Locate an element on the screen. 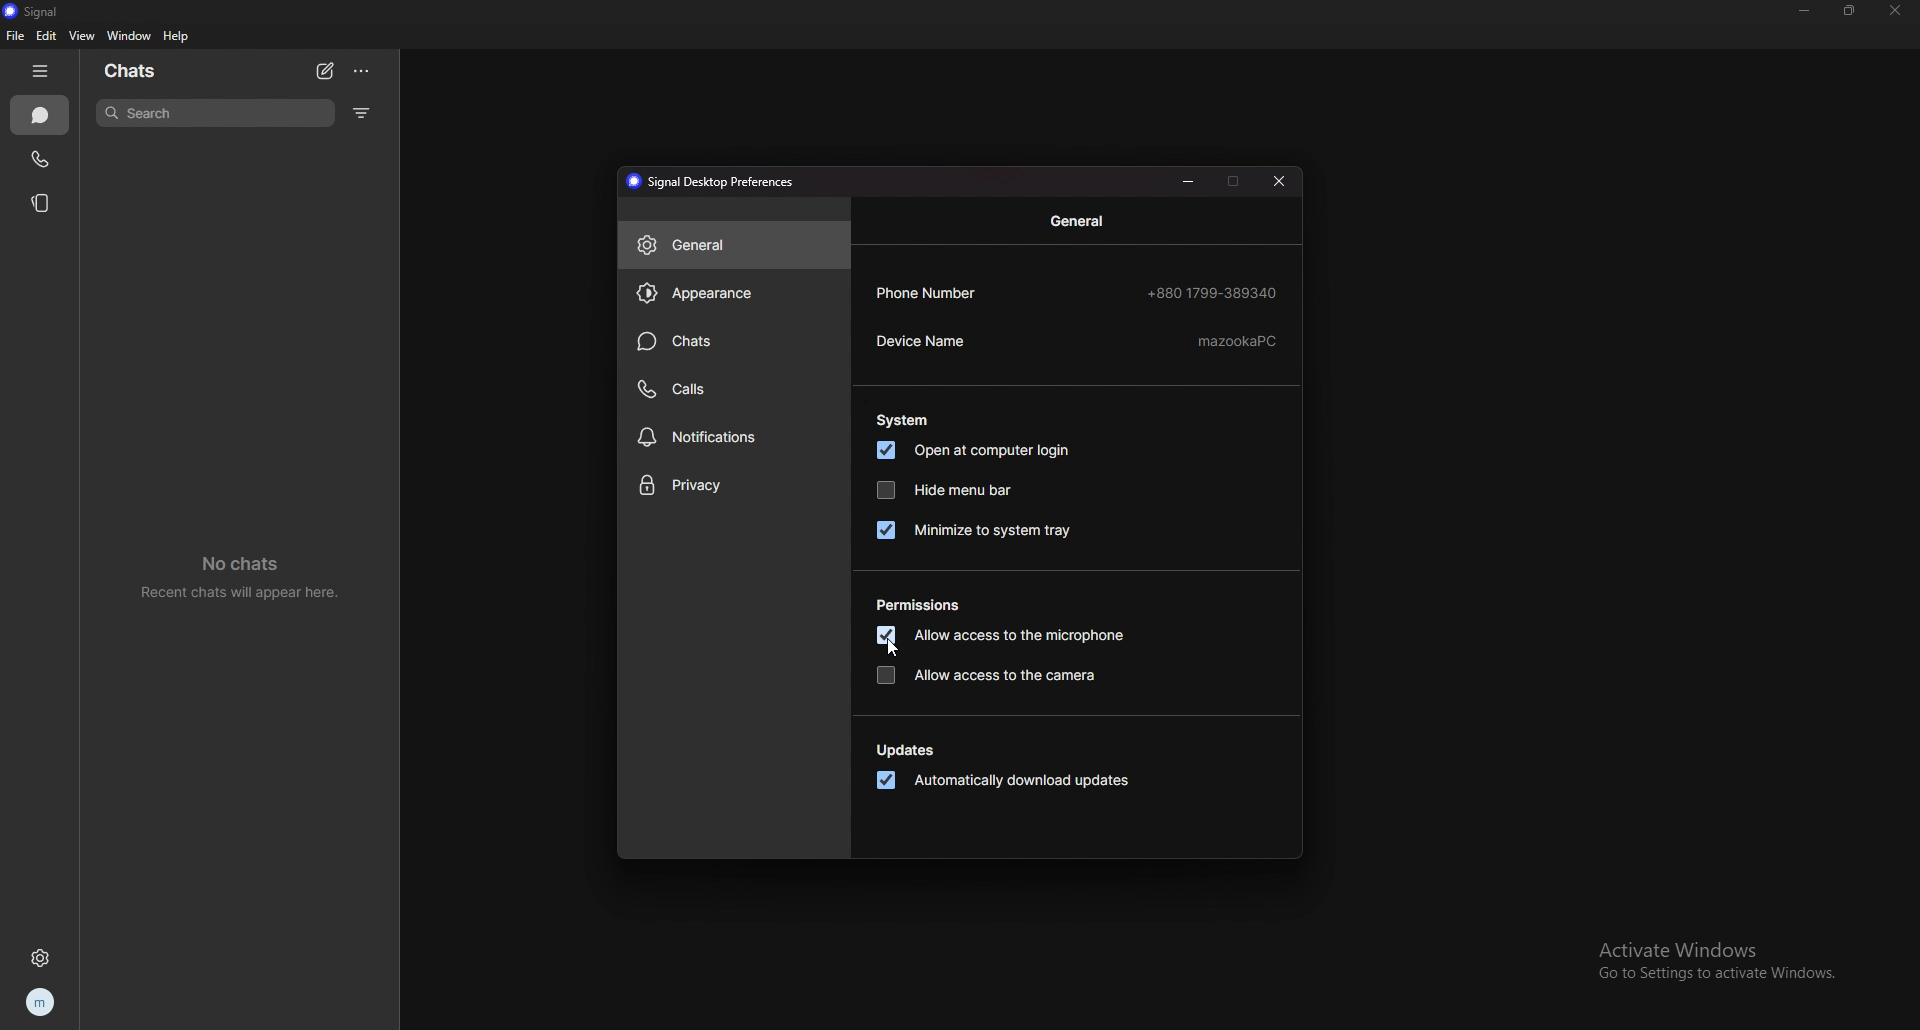  privacy is located at coordinates (734, 486).